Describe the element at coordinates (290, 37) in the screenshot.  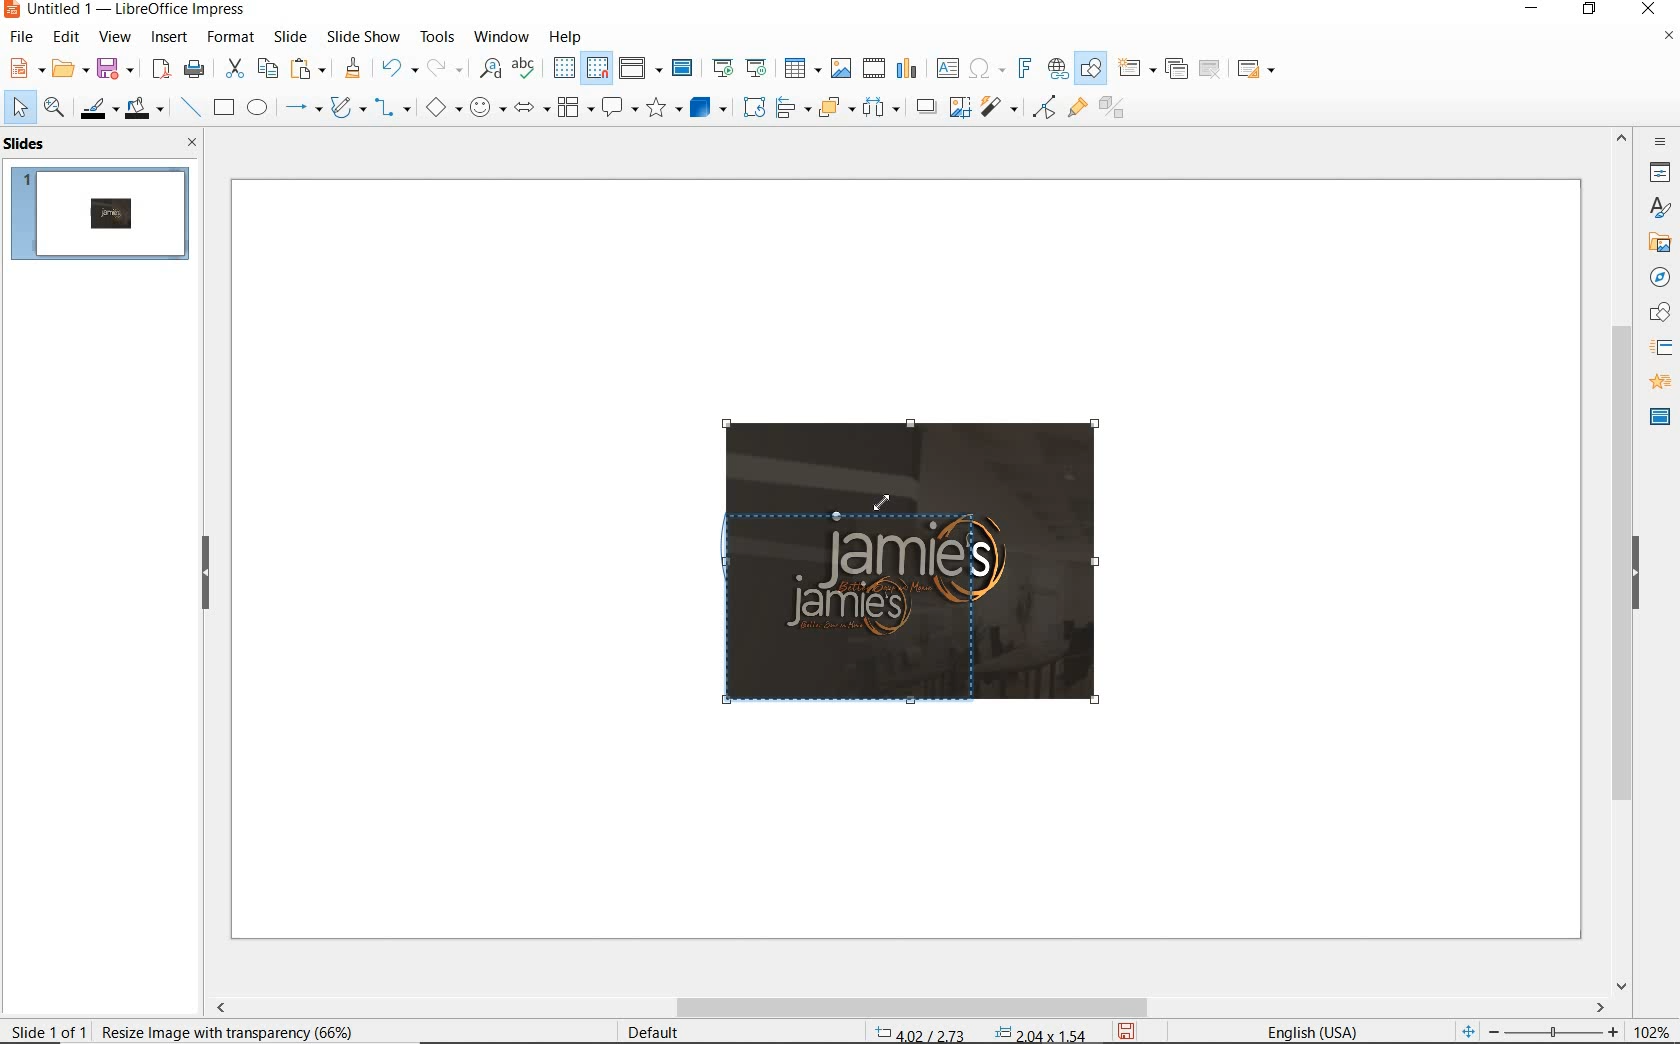
I see `slide` at that location.